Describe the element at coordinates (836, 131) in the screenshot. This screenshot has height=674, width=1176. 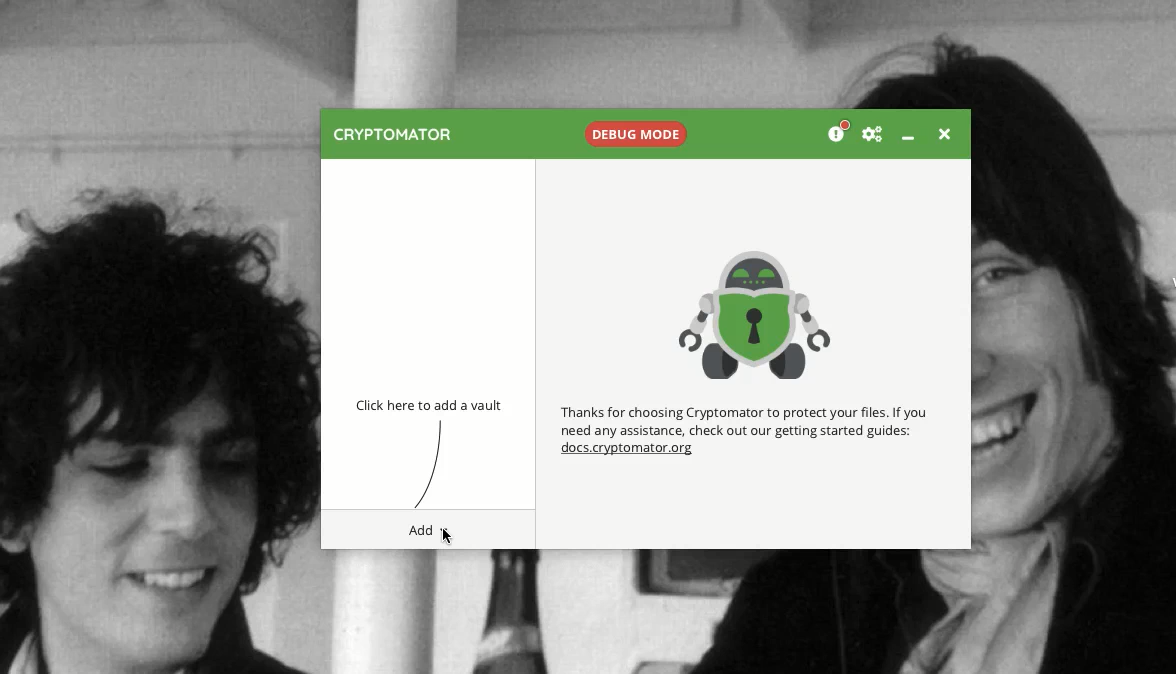
I see `Please consider donating ` at that location.